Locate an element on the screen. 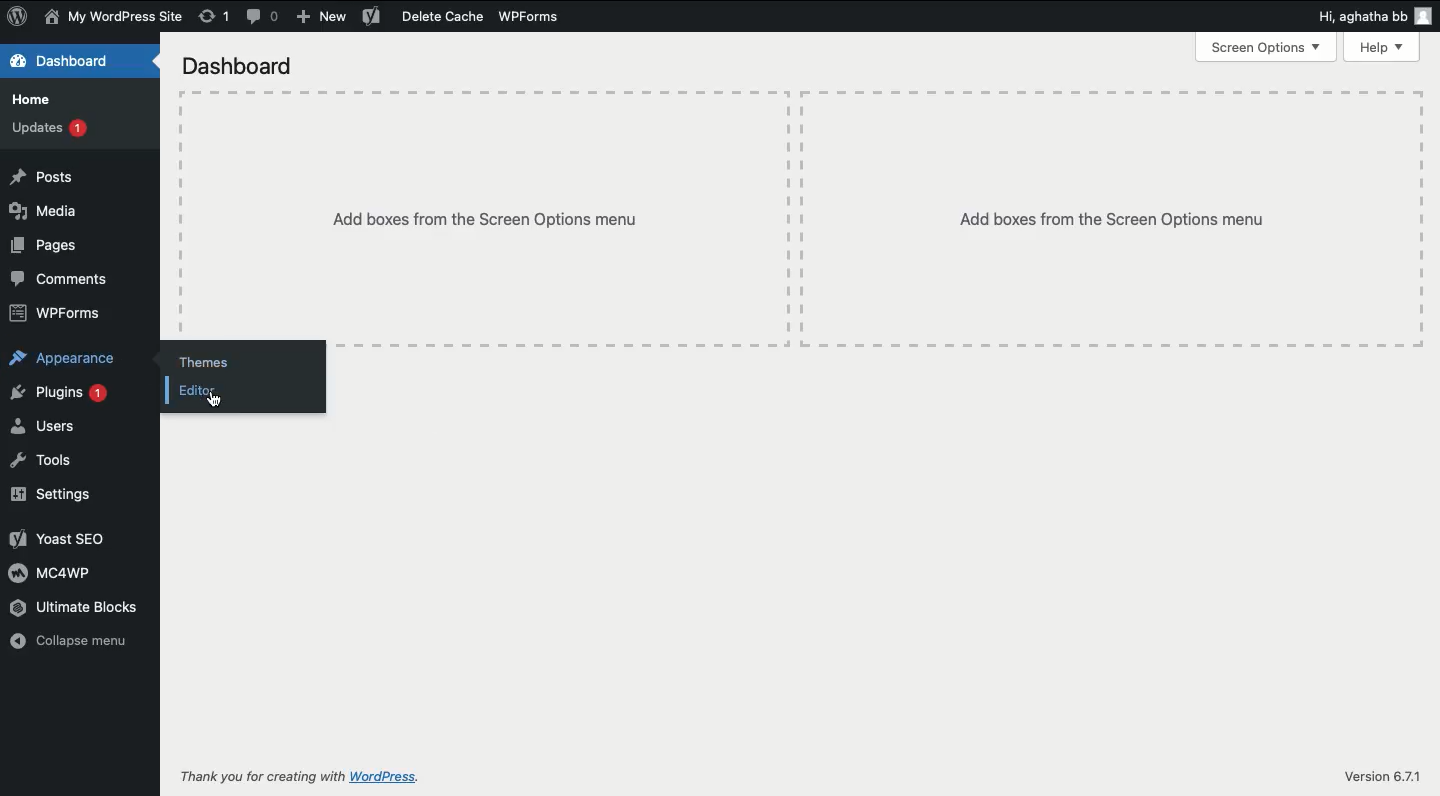 The image size is (1440, 796). Dashboard is located at coordinates (253, 64).